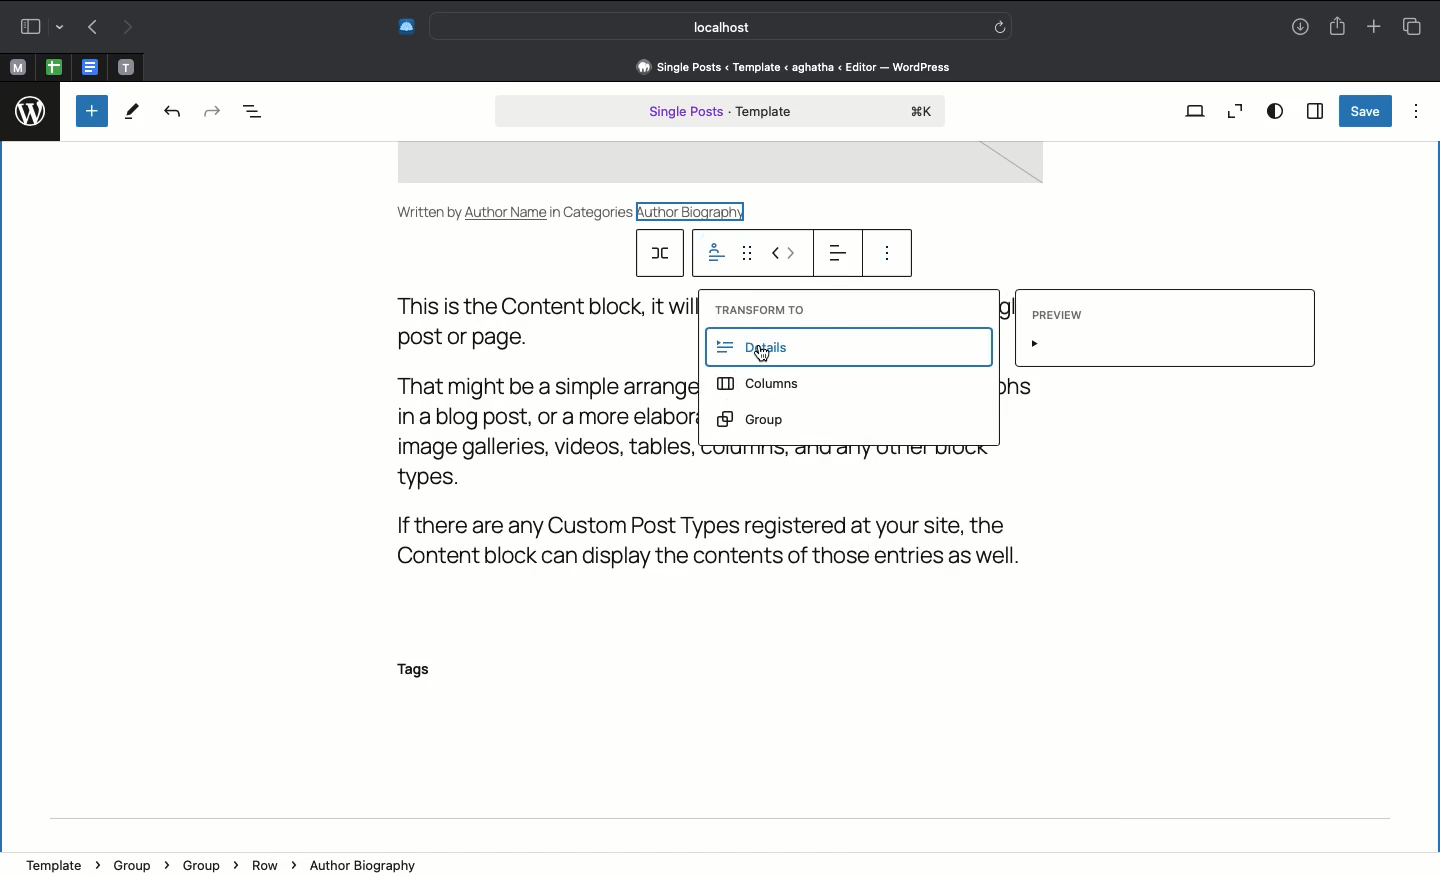 The image size is (1440, 876). What do you see at coordinates (754, 419) in the screenshot?
I see `Group` at bounding box center [754, 419].